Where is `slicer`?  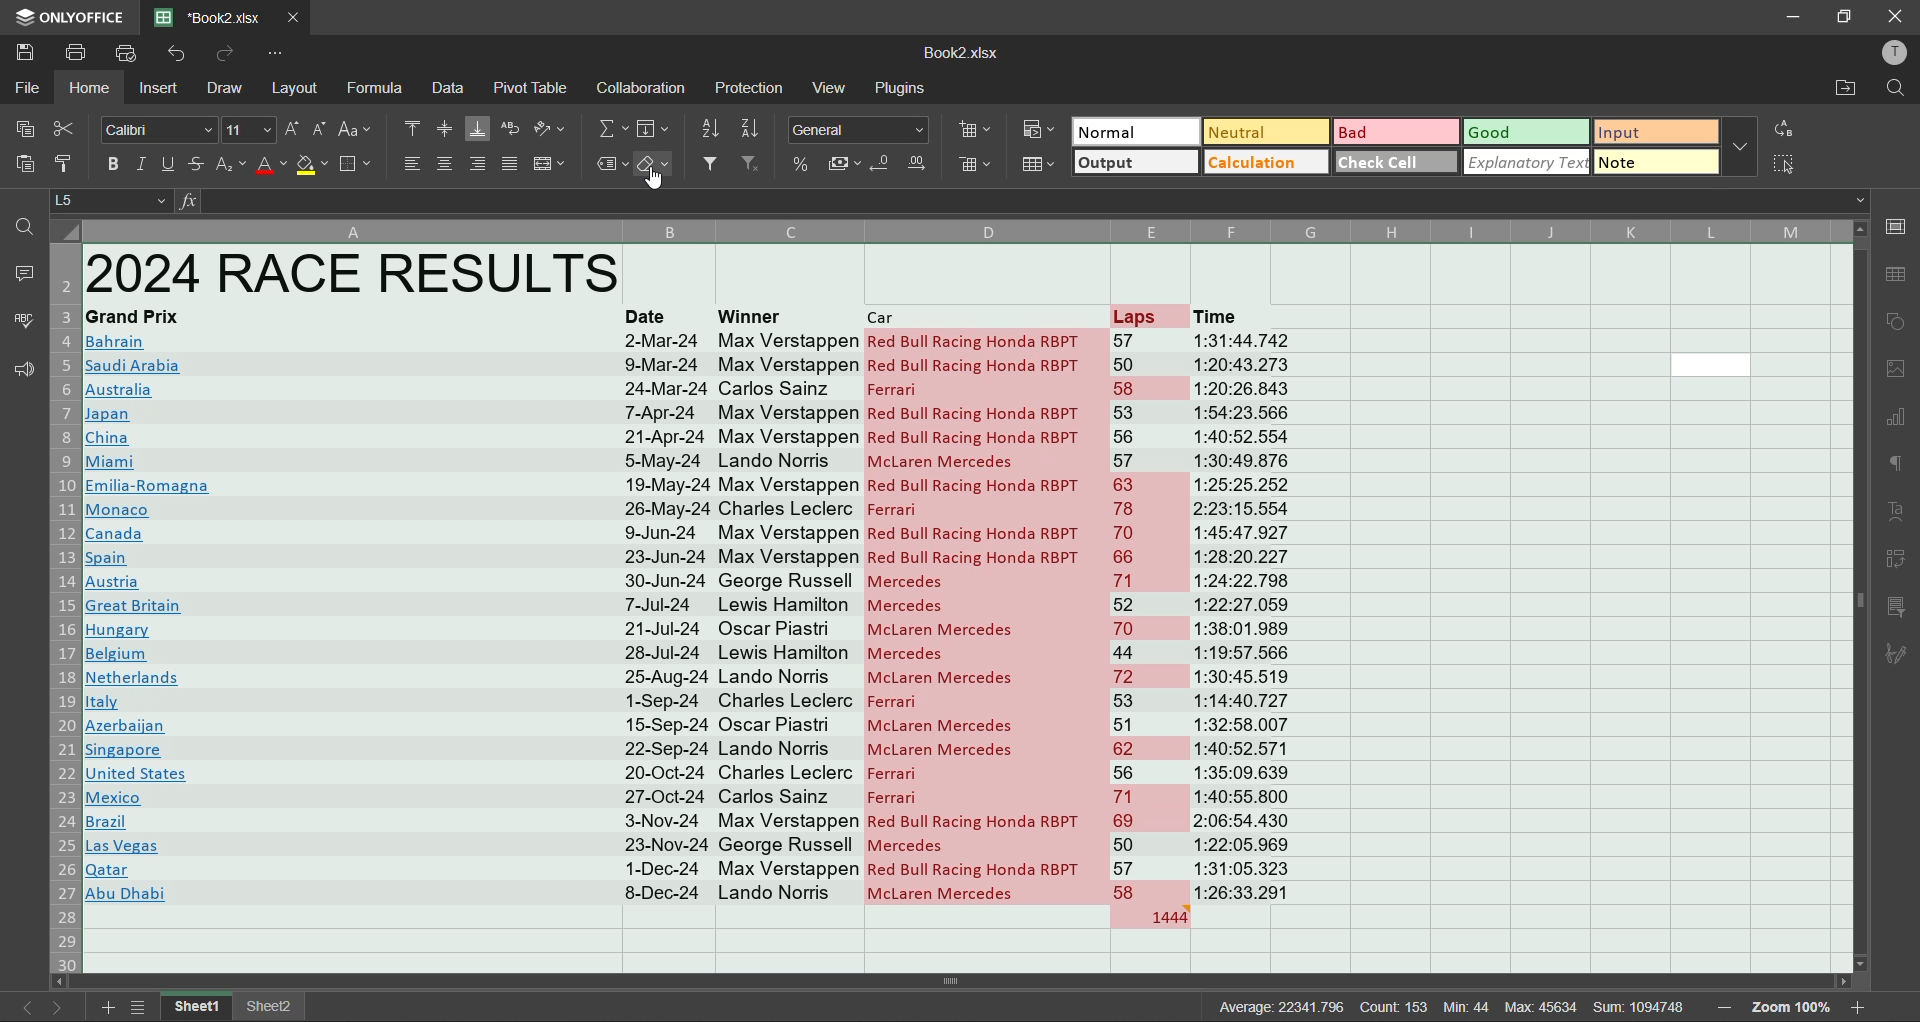
slicer is located at coordinates (1896, 610).